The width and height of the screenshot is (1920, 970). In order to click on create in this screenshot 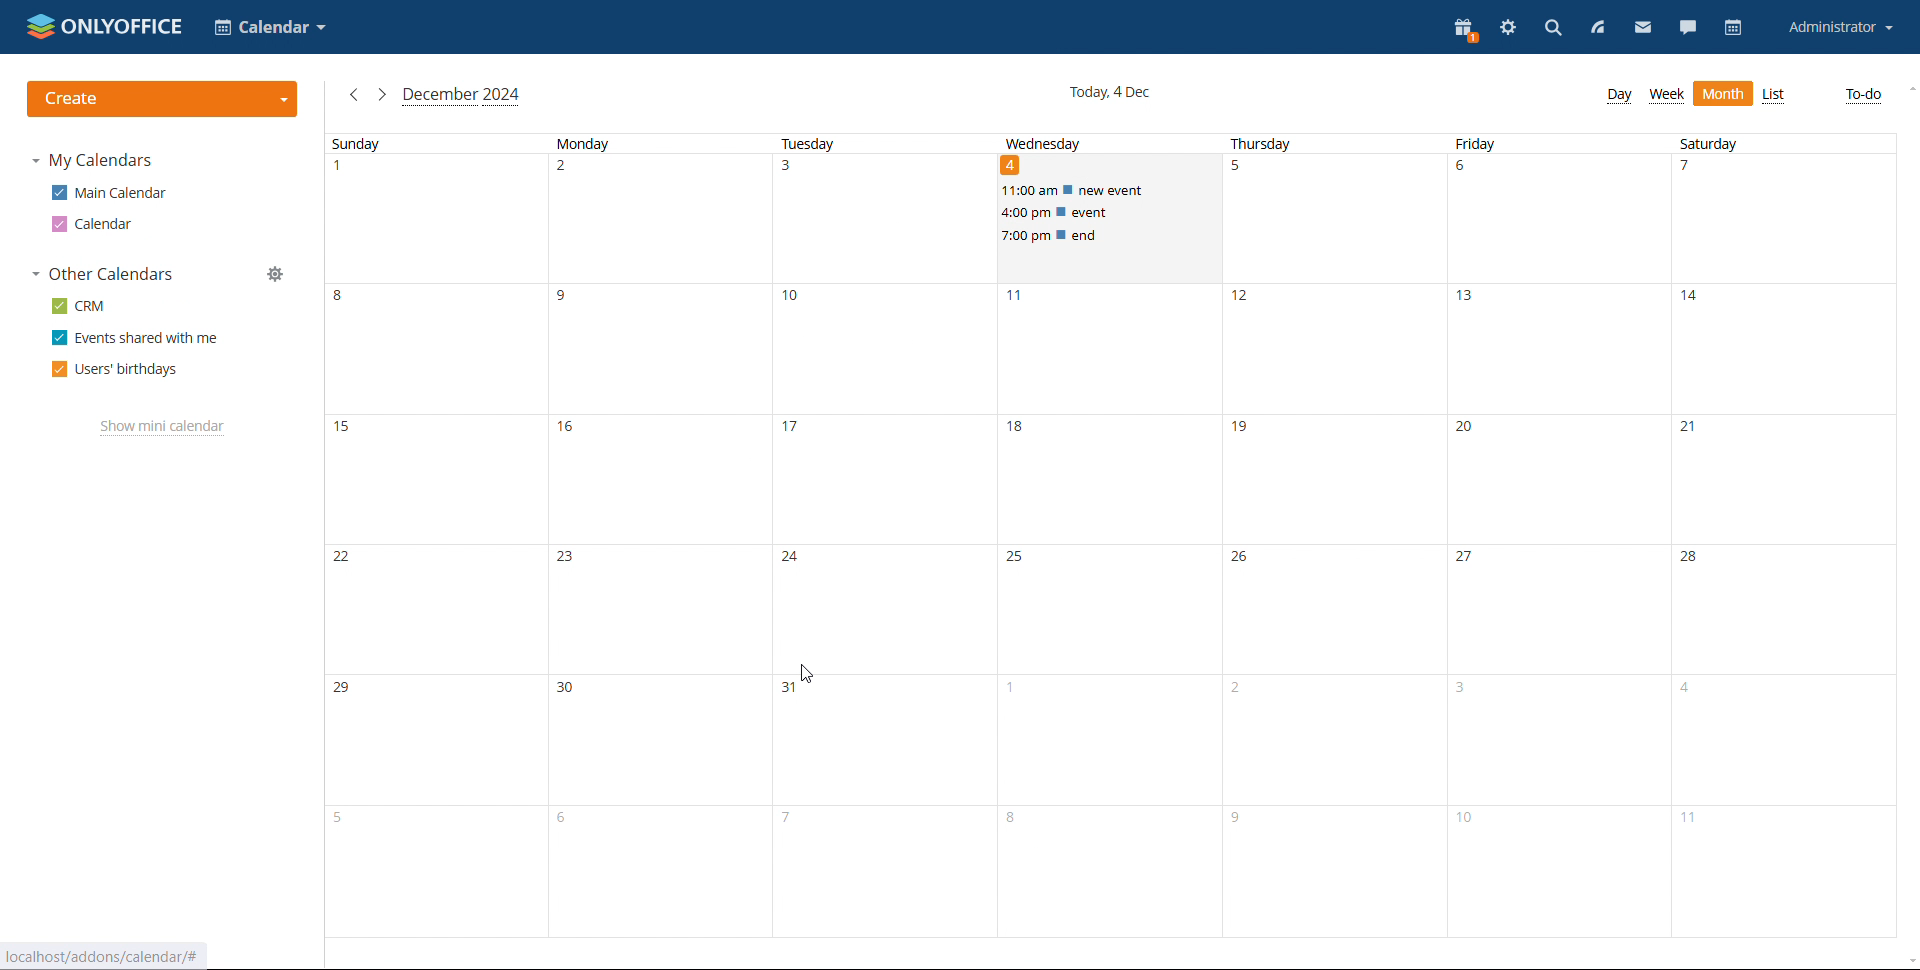, I will do `click(163, 99)`.